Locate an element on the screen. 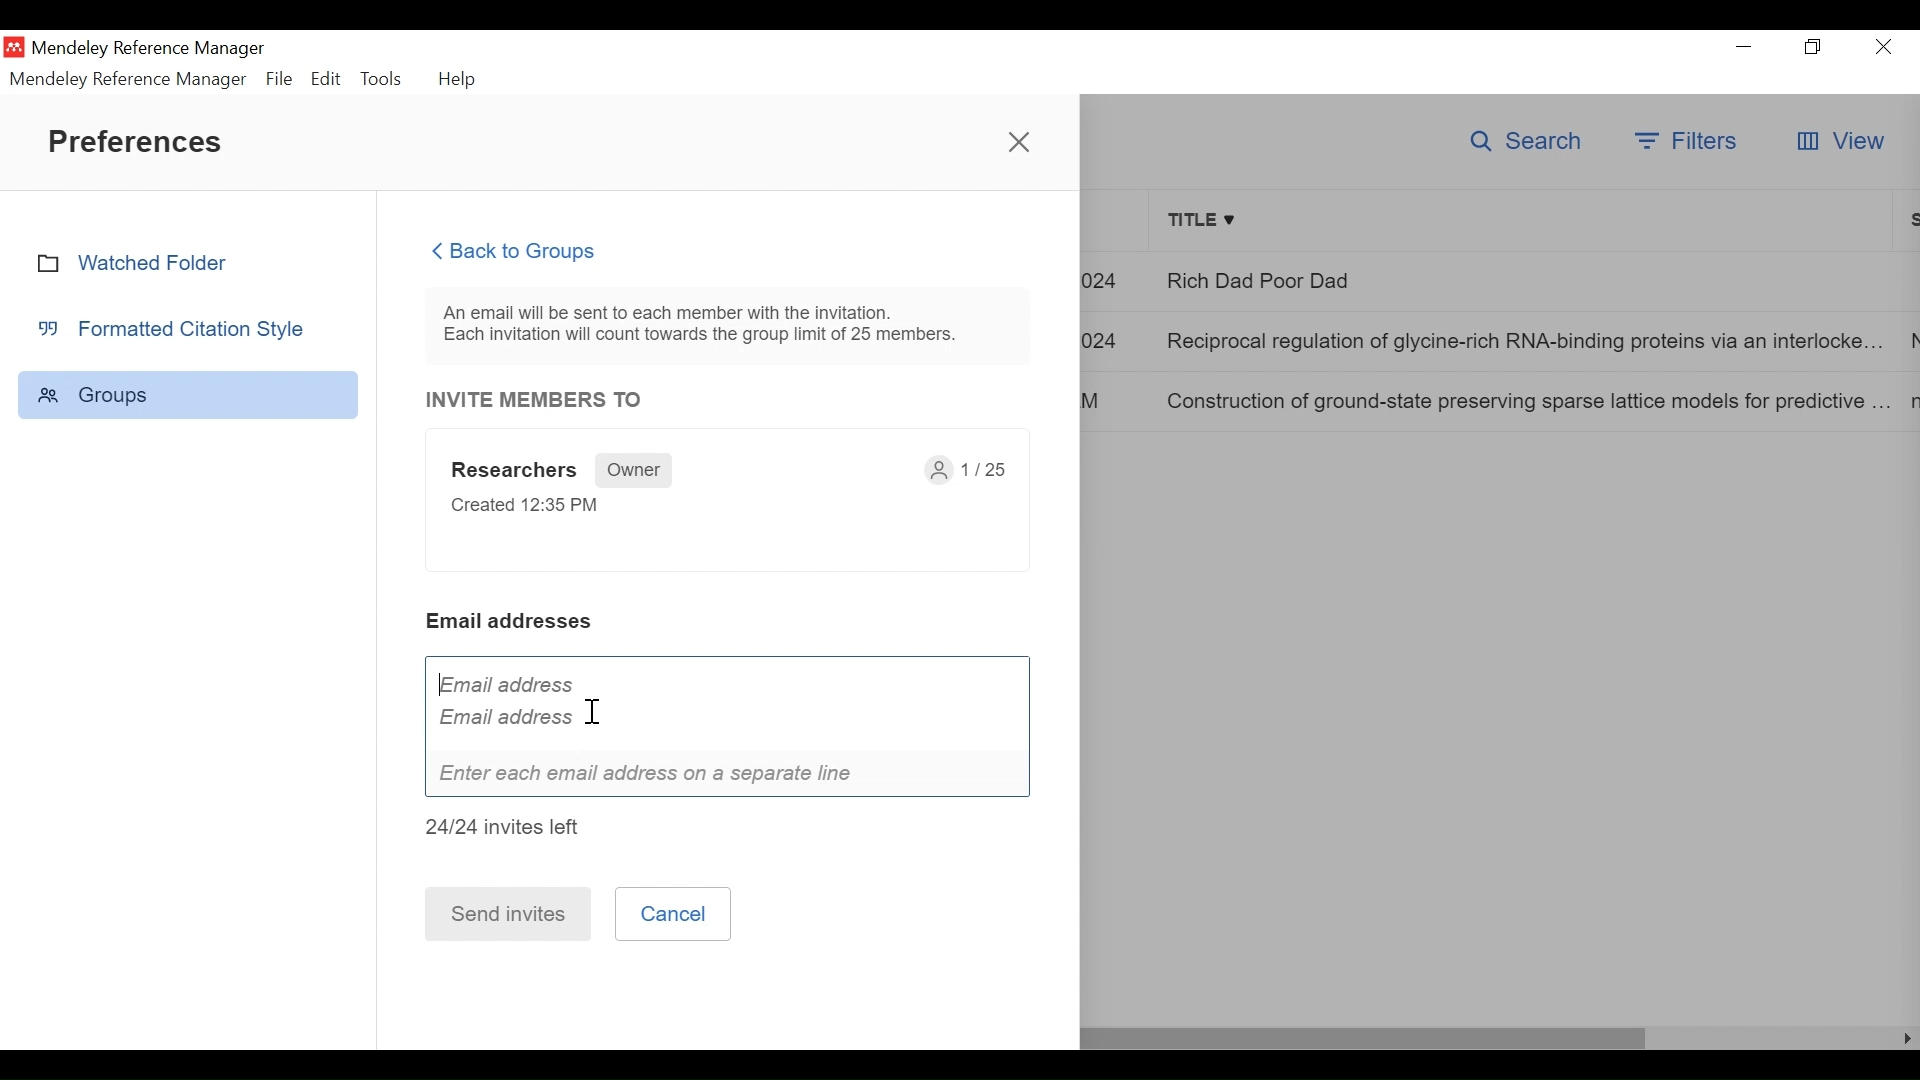  24/24 invites left is located at coordinates (516, 830).